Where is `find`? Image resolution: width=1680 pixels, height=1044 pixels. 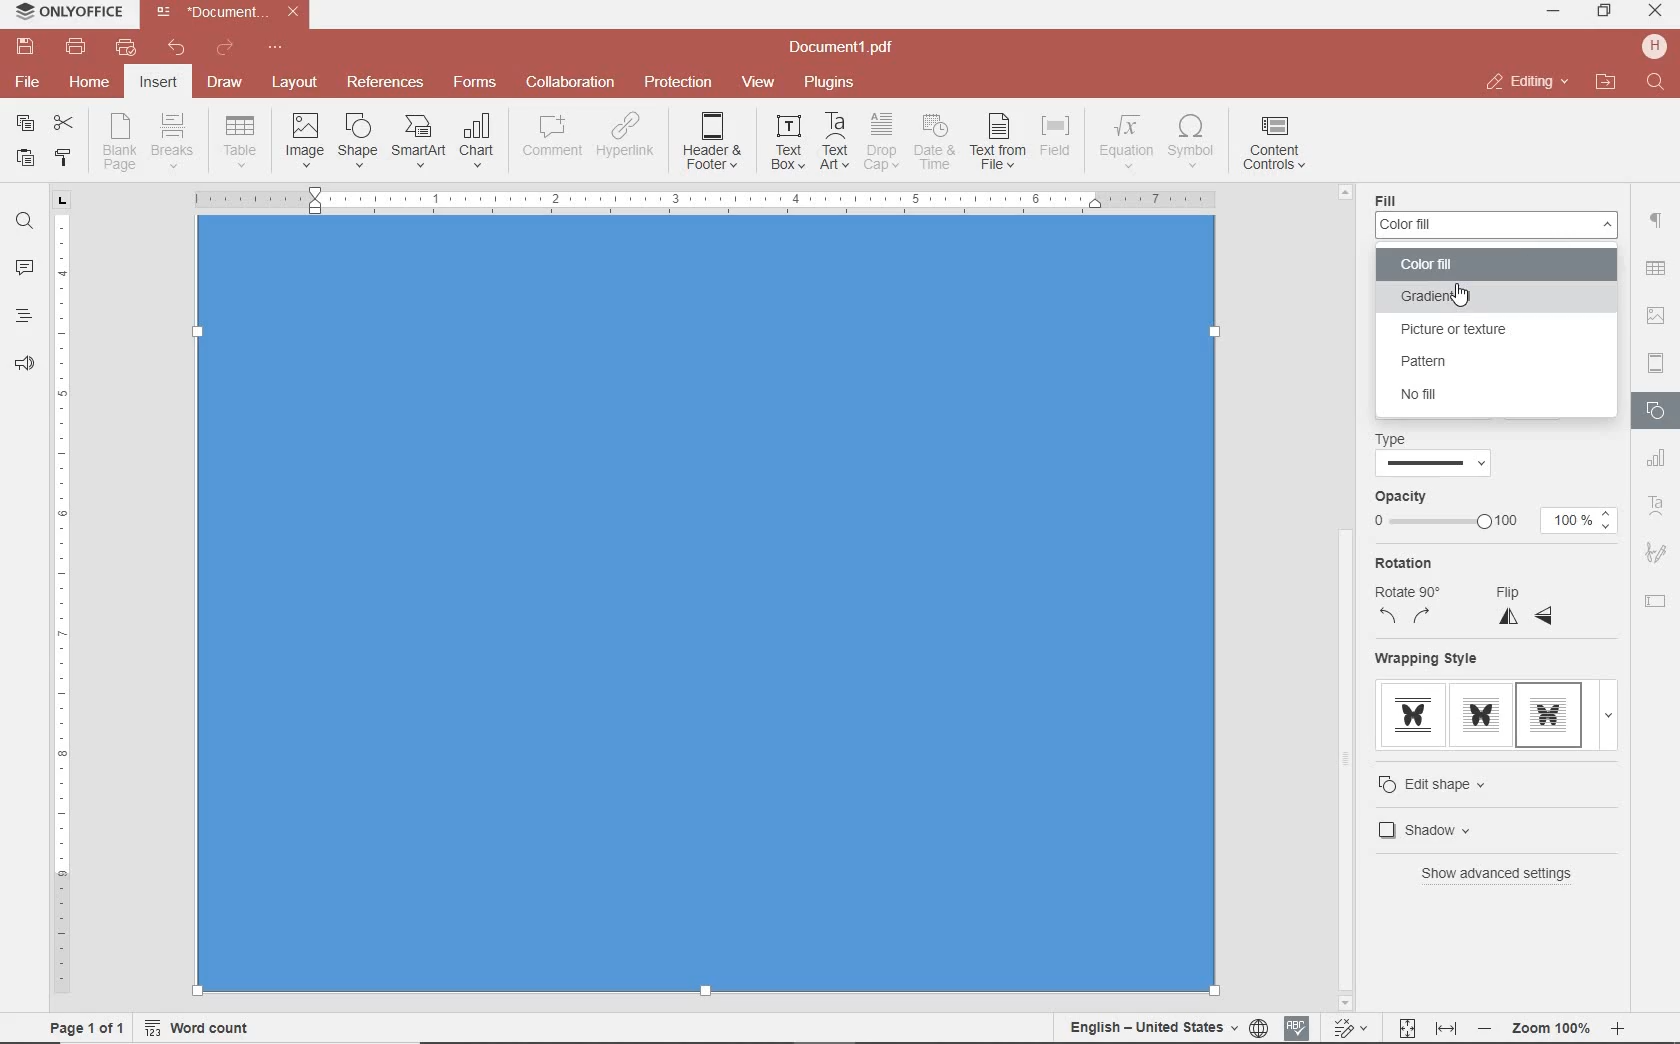 find is located at coordinates (24, 219).